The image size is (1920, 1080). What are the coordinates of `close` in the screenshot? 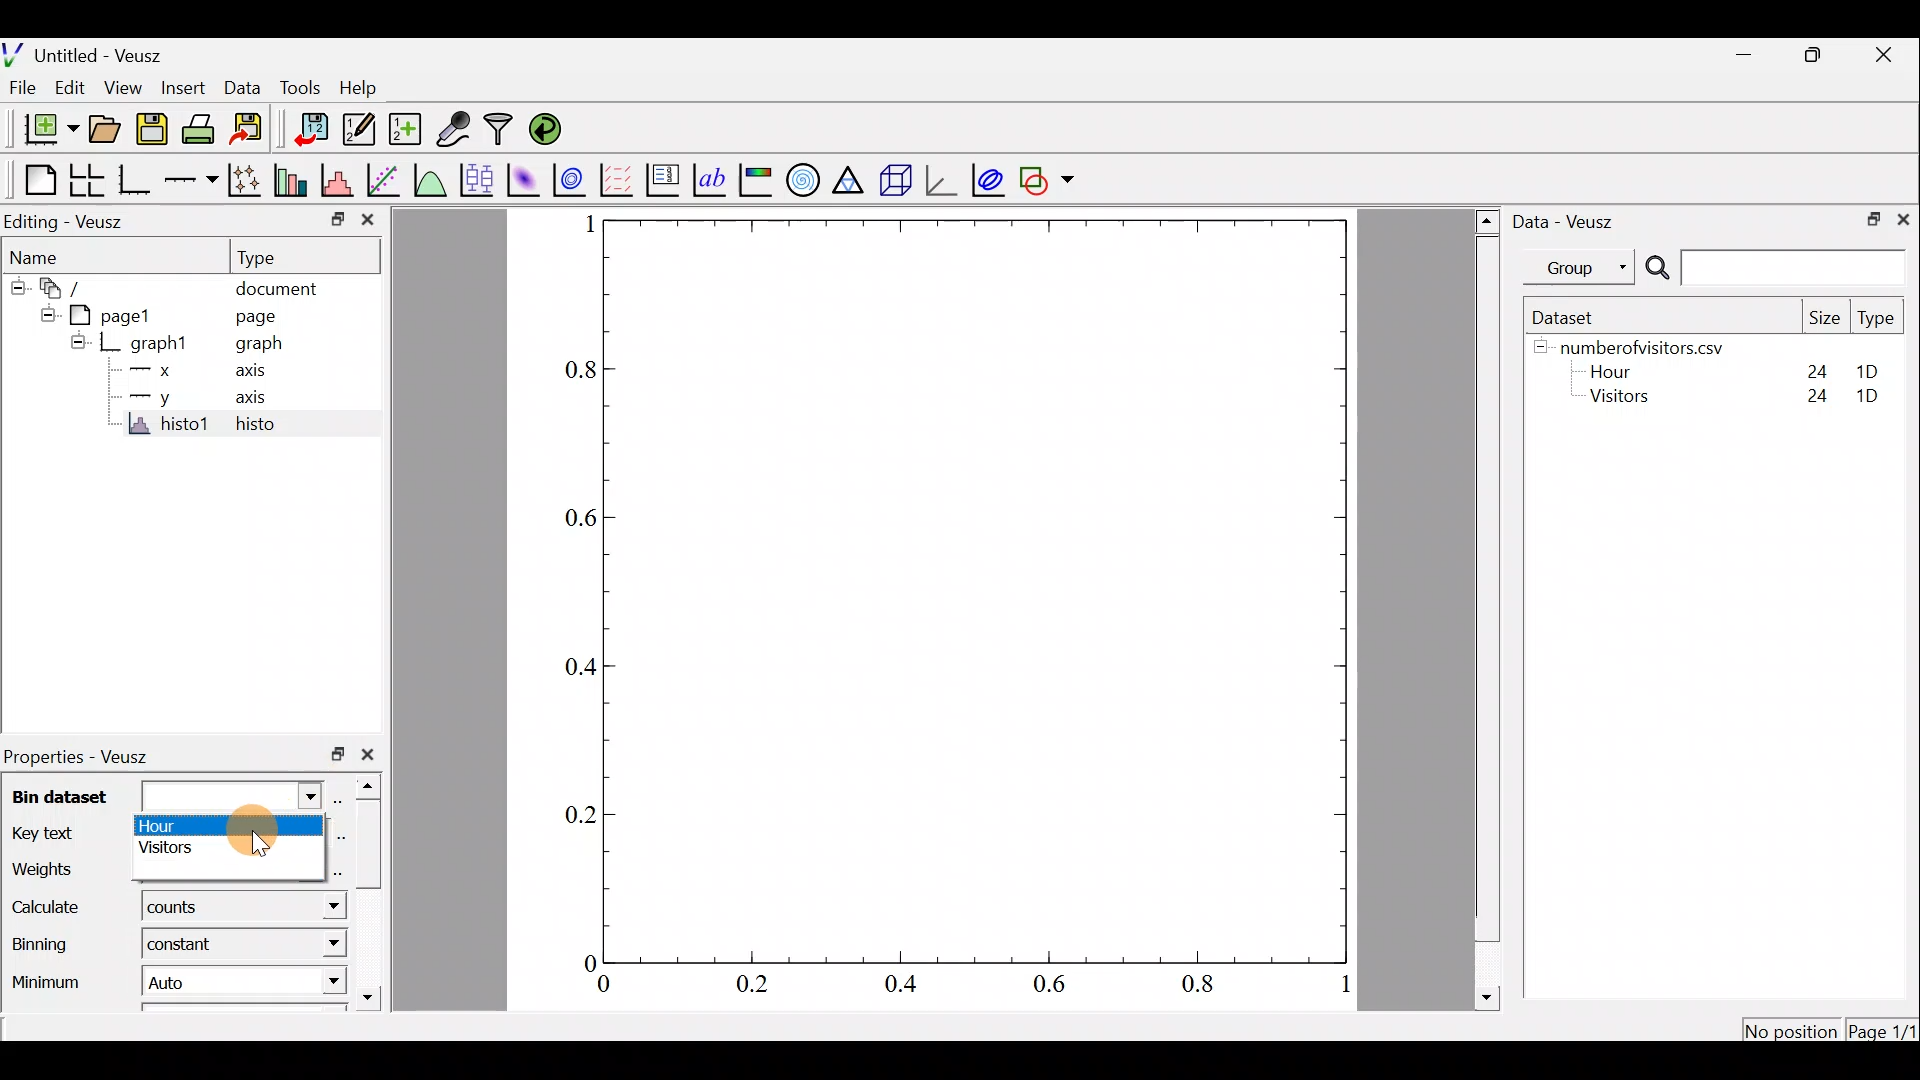 It's located at (1903, 221).